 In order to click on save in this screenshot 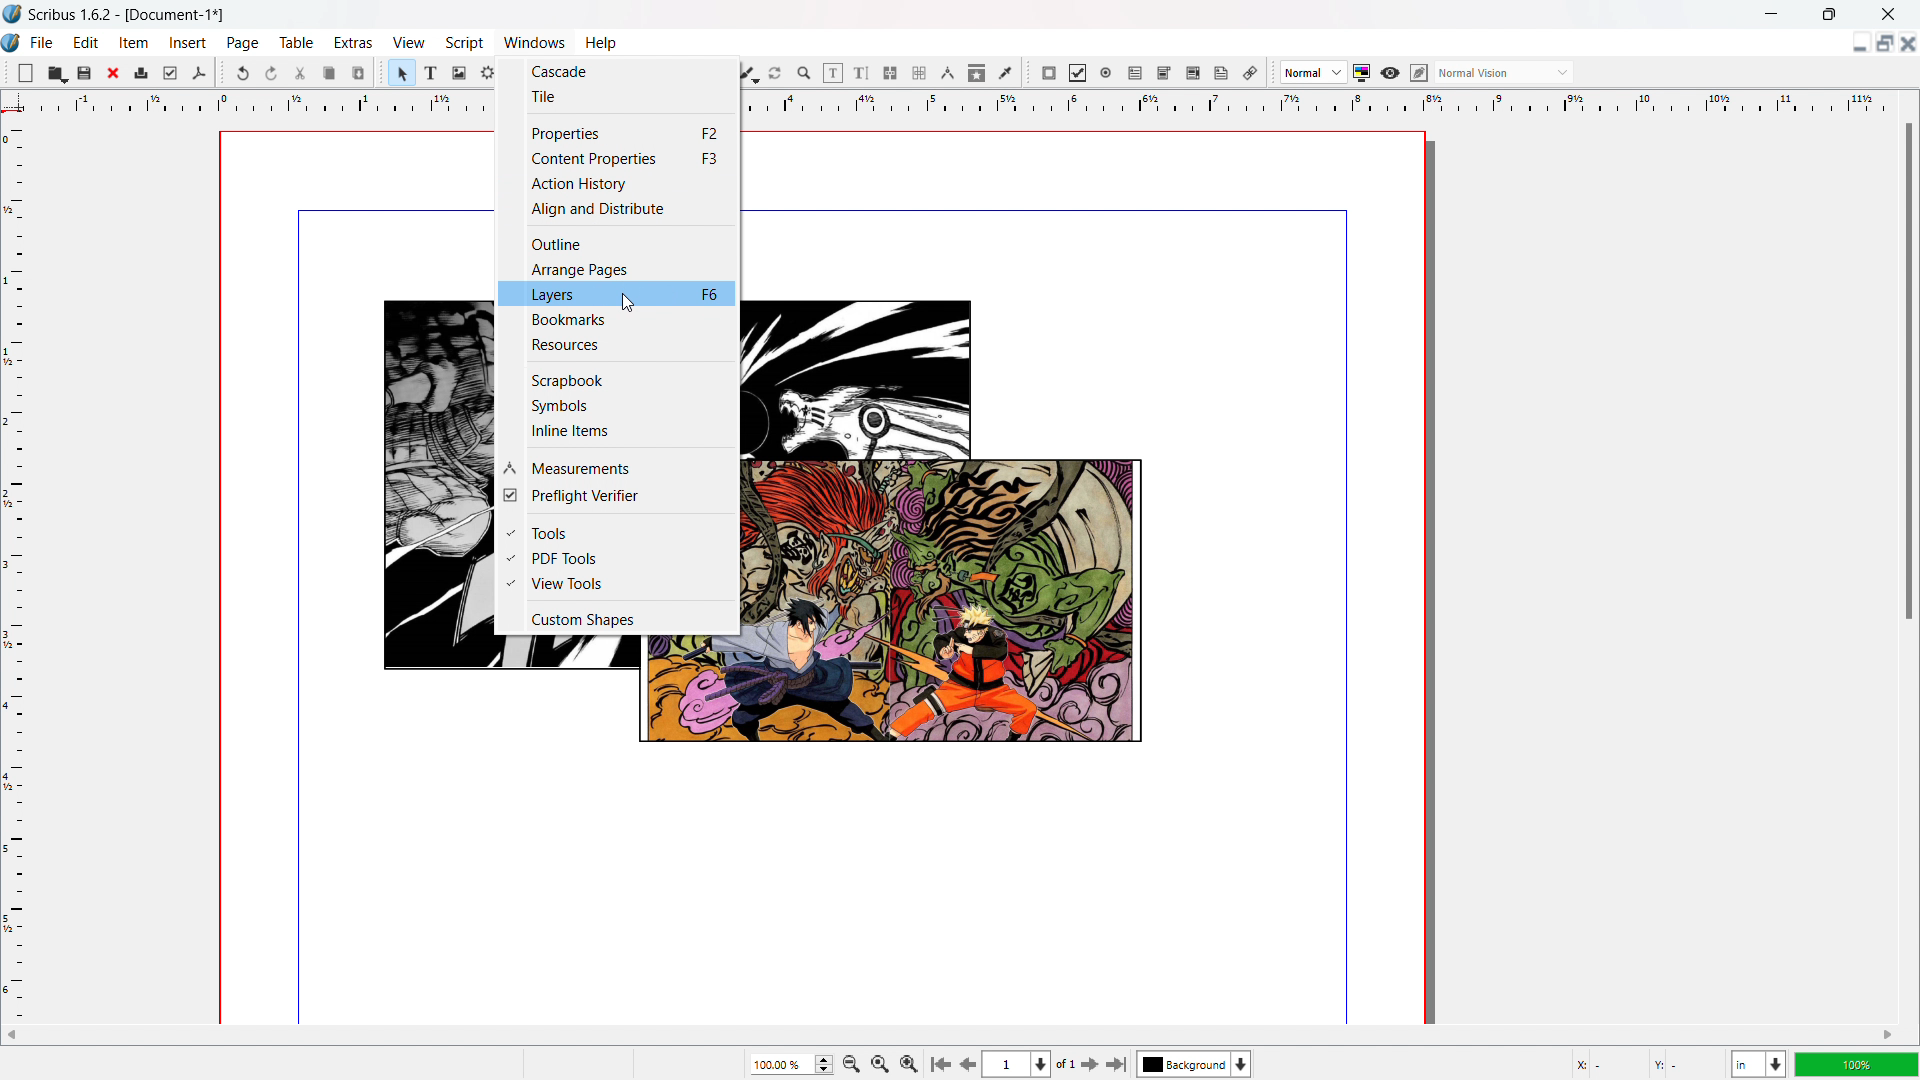, I will do `click(85, 74)`.